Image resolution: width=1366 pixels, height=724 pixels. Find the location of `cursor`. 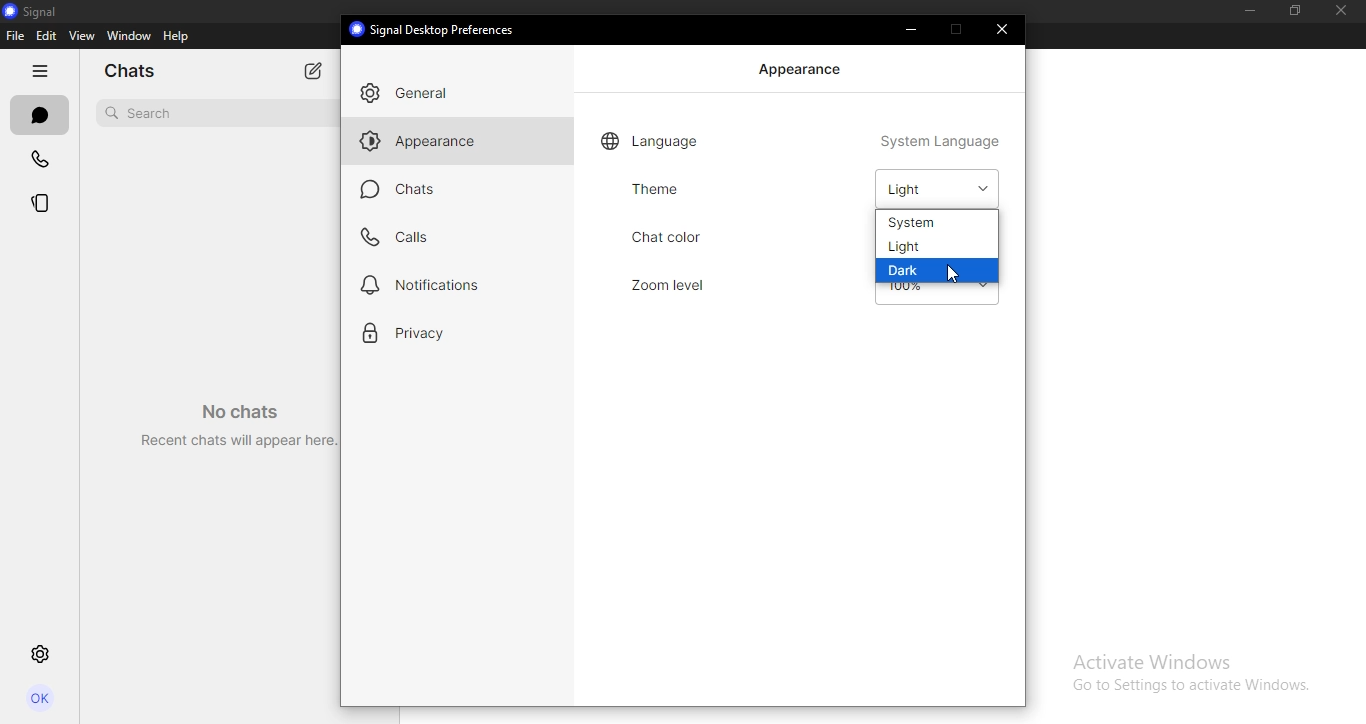

cursor is located at coordinates (959, 275).